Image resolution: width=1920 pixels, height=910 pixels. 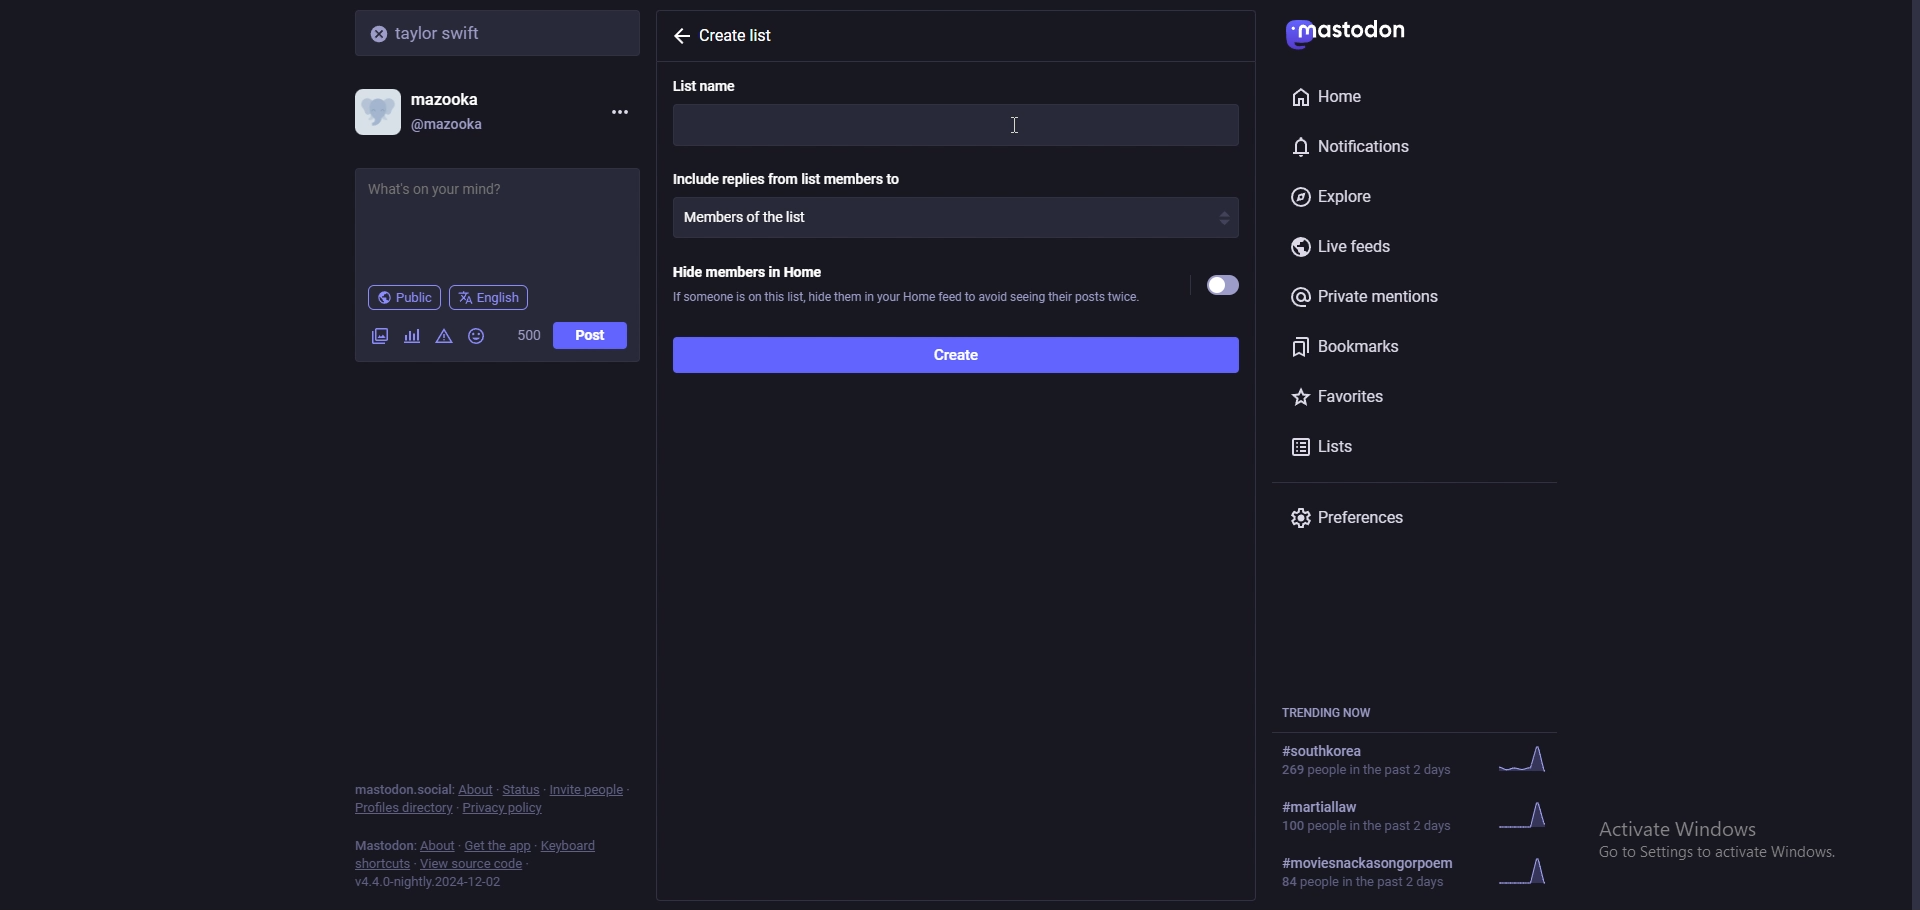 What do you see at coordinates (1418, 346) in the screenshot?
I see `bookmarks` at bounding box center [1418, 346].